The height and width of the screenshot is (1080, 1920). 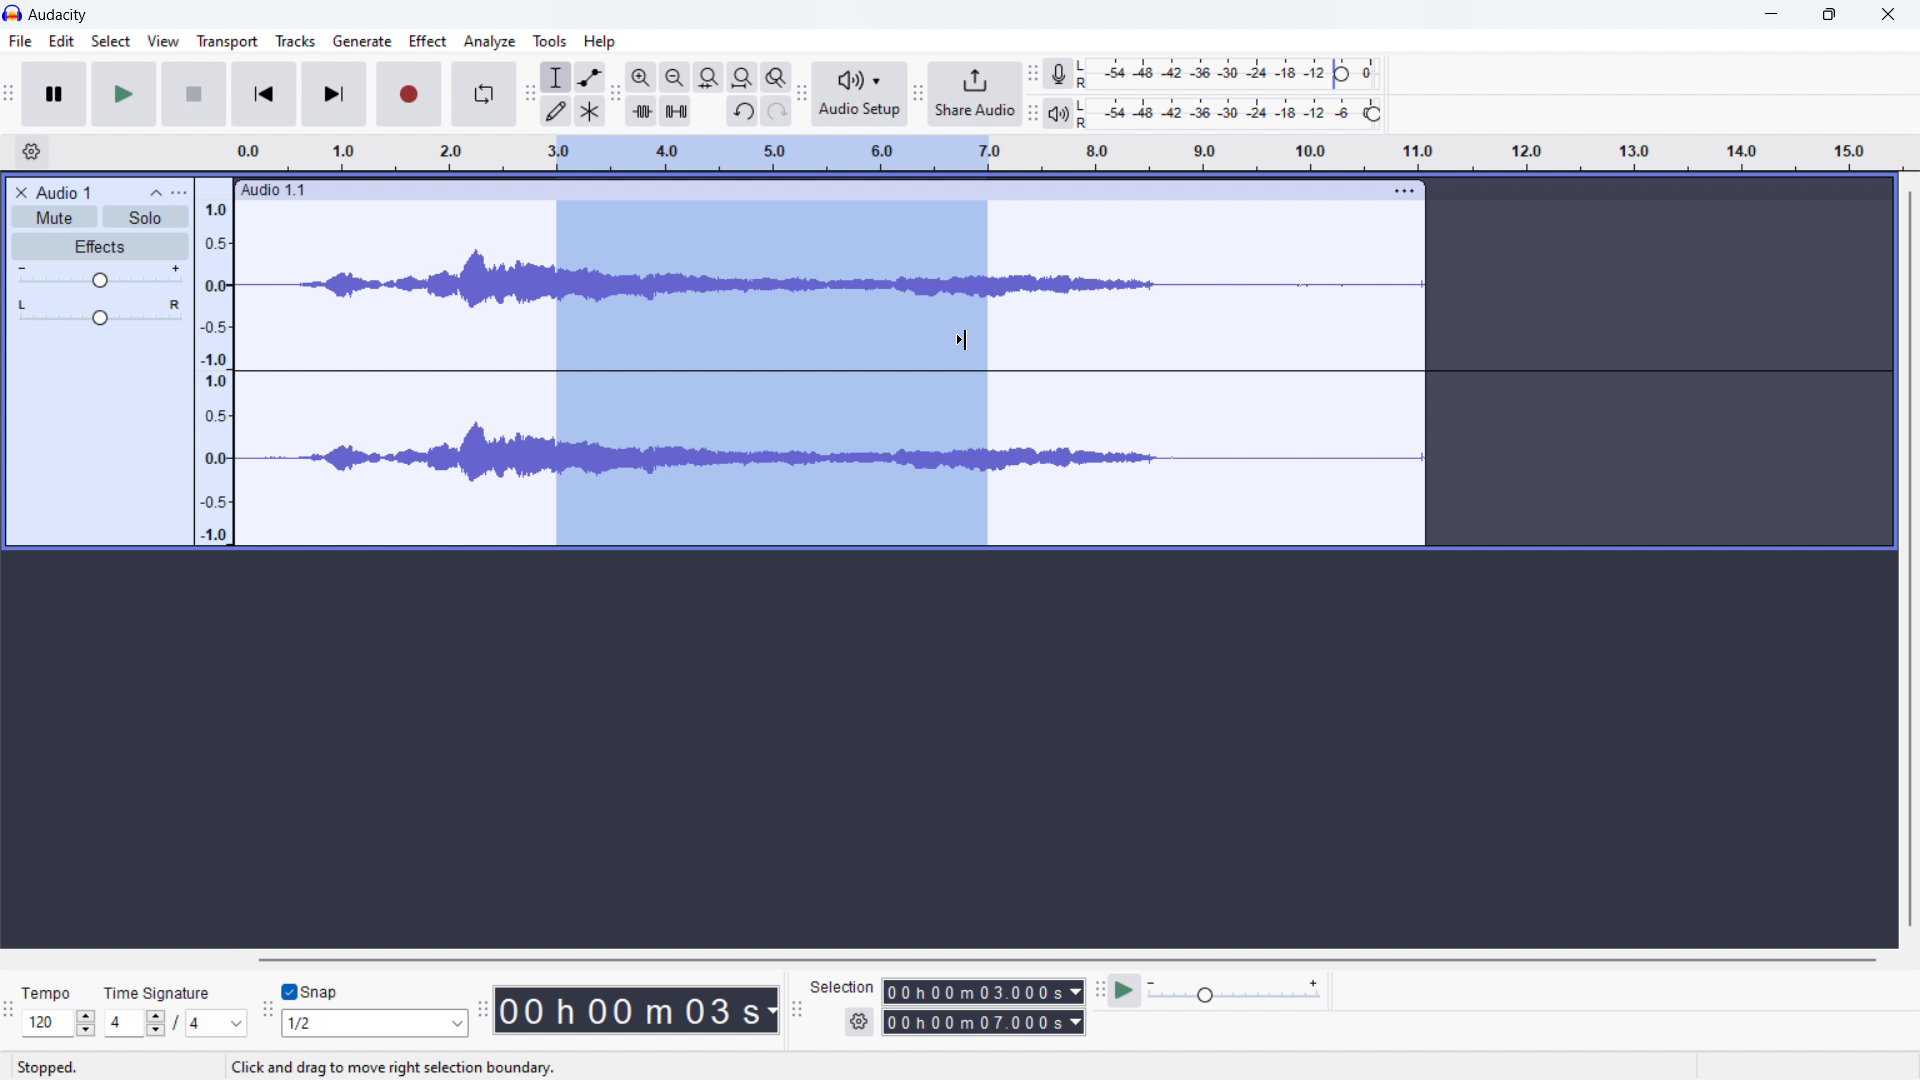 I want to click on playback level, so click(x=1233, y=114).